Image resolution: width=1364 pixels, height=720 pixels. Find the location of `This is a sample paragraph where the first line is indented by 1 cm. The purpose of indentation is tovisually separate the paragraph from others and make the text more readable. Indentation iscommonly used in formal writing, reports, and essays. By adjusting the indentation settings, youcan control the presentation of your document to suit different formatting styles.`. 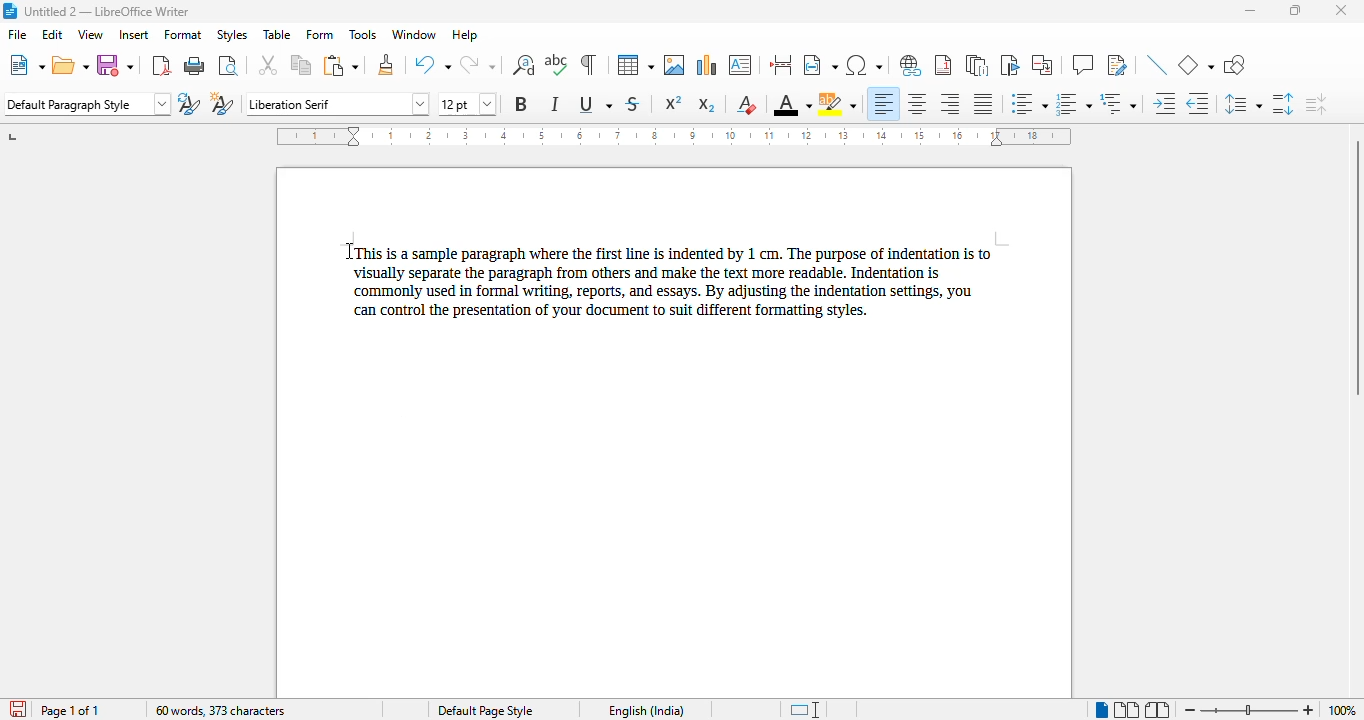

This is a sample paragraph where the first line is indented by 1 cm. The purpose of indentation is tovisually separate the paragraph from others and make the text more readable. Indentation iscommonly used in formal writing, reports, and essays. By adjusting the indentation settings, youcan control the presentation of your document to suit different formatting styles. is located at coordinates (673, 283).